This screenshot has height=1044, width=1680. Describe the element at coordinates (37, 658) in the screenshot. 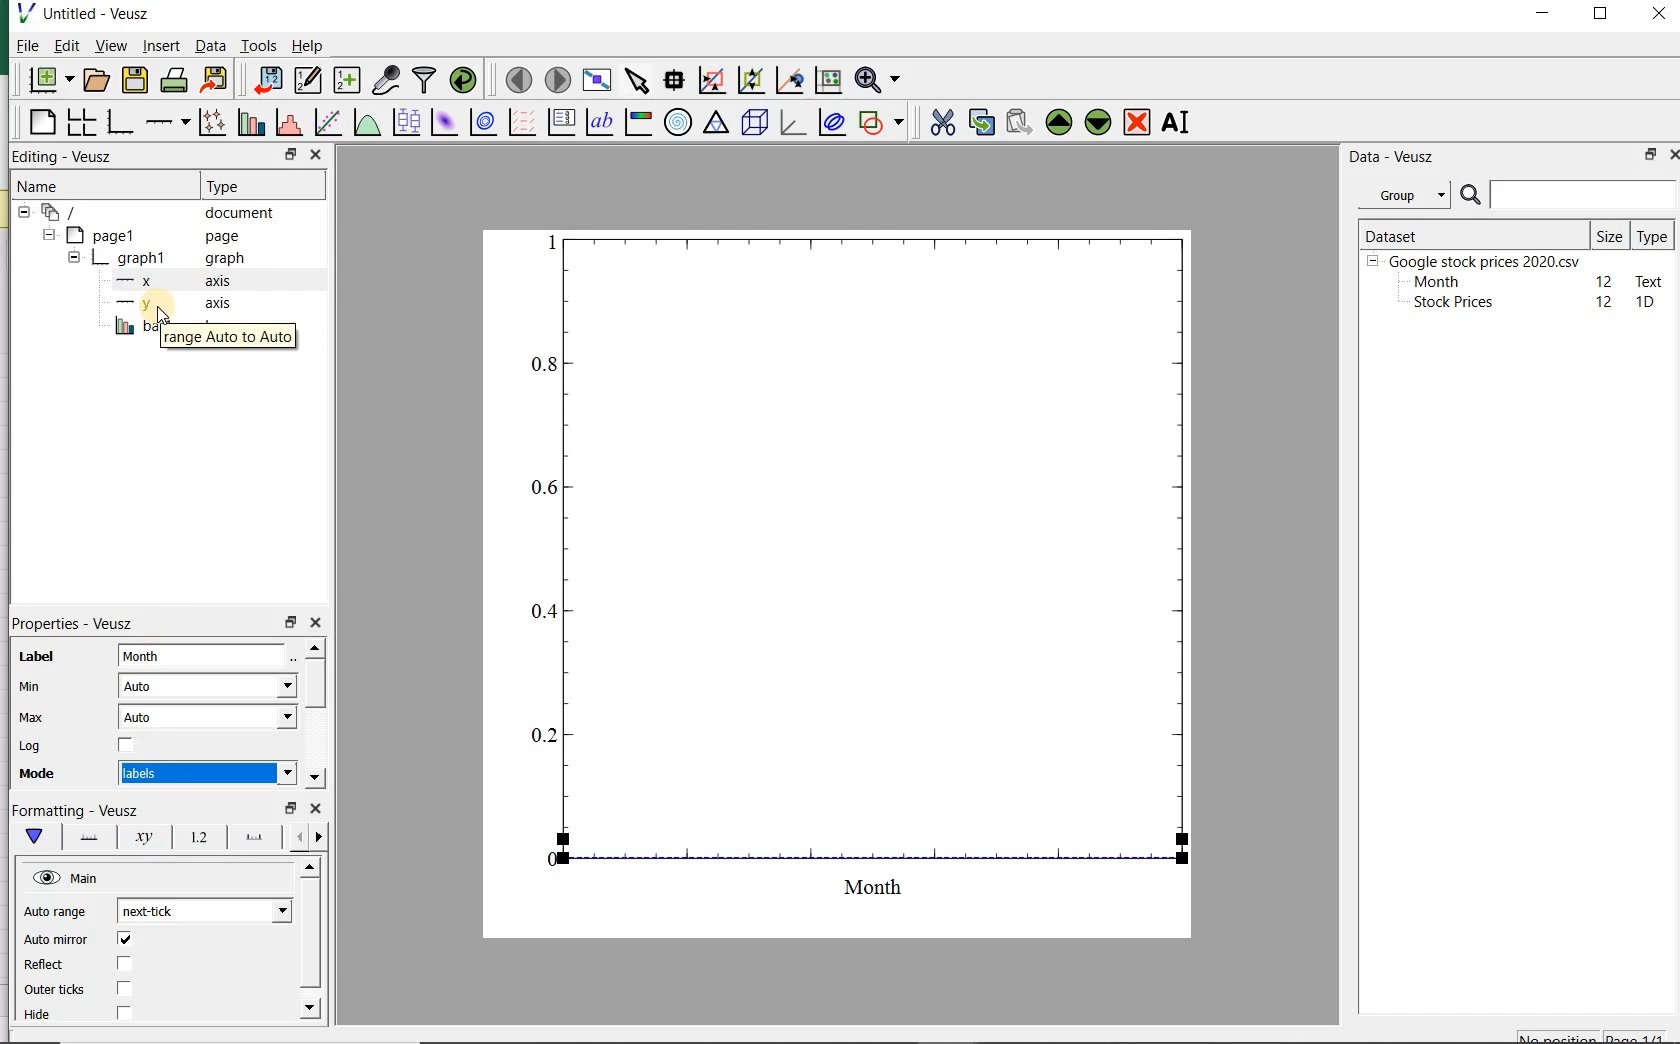

I see `Label` at that location.